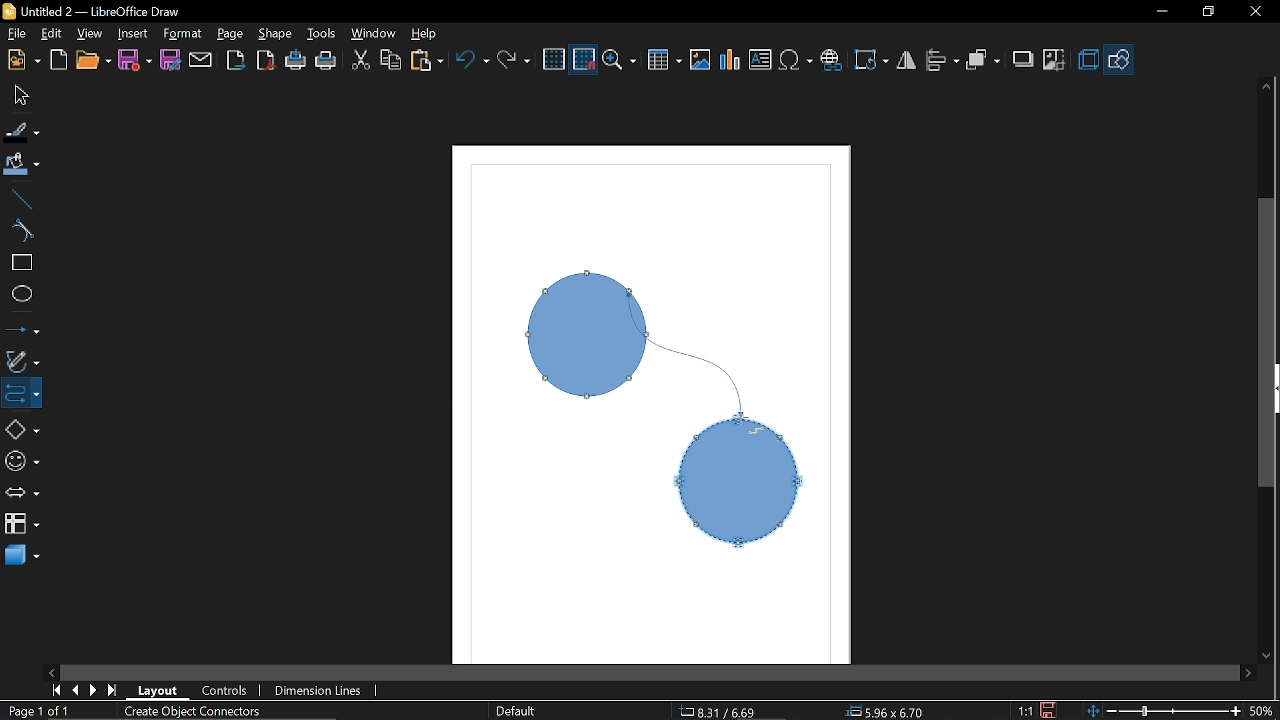 Image resolution: width=1280 pixels, height=720 pixels. Describe the element at coordinates (22, 525) in the screenshot. I see `FLowchart` at that location.